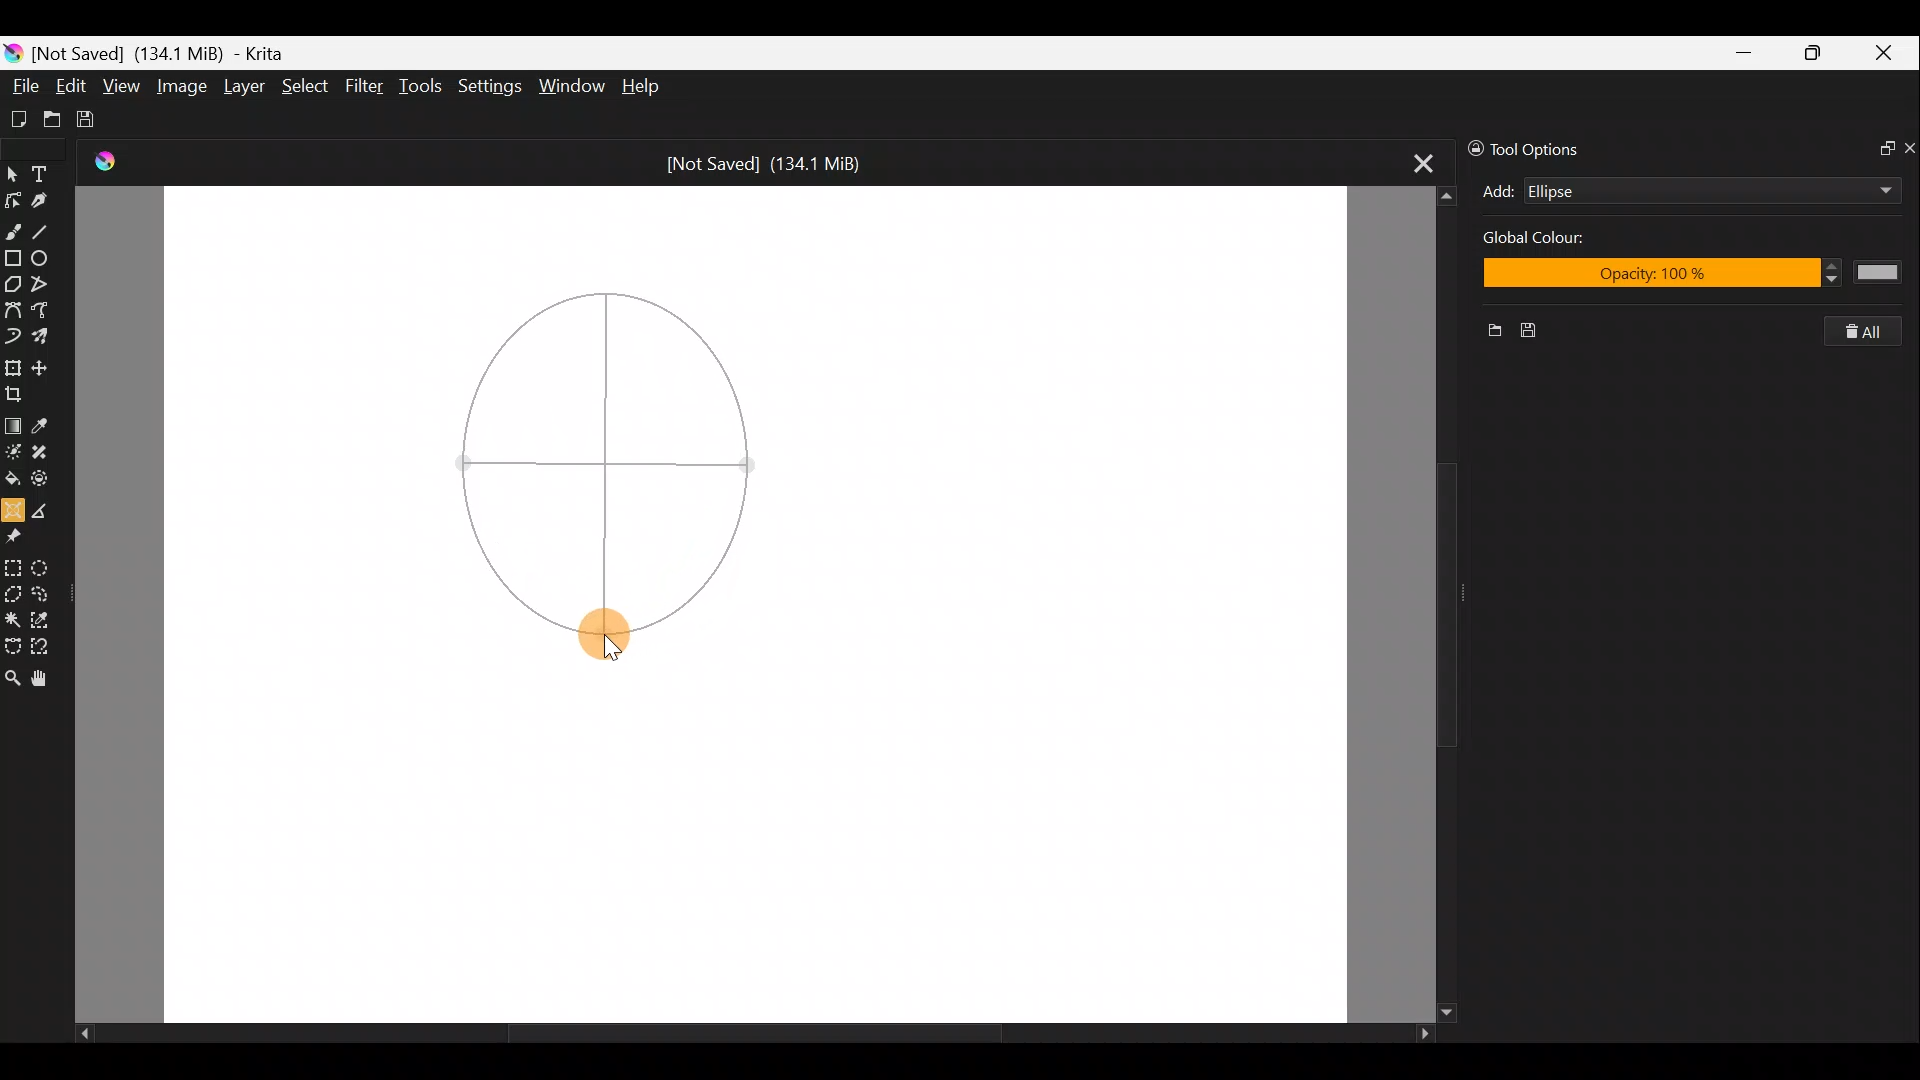  Describe the element at coordinates (102, 162) in the screenshot. I see `Krita Logo` at that location.